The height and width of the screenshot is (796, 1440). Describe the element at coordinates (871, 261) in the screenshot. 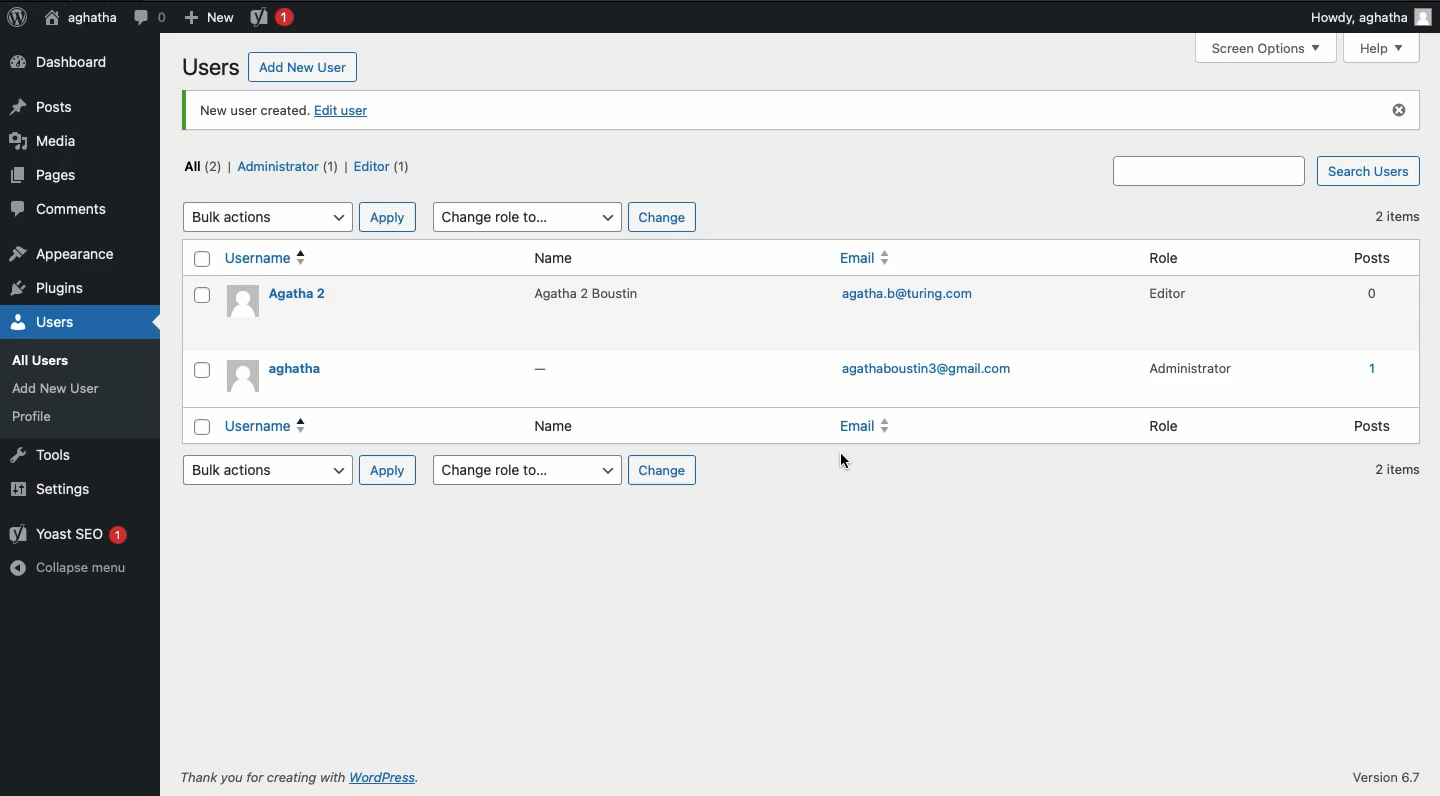

I see `Email` at that location.